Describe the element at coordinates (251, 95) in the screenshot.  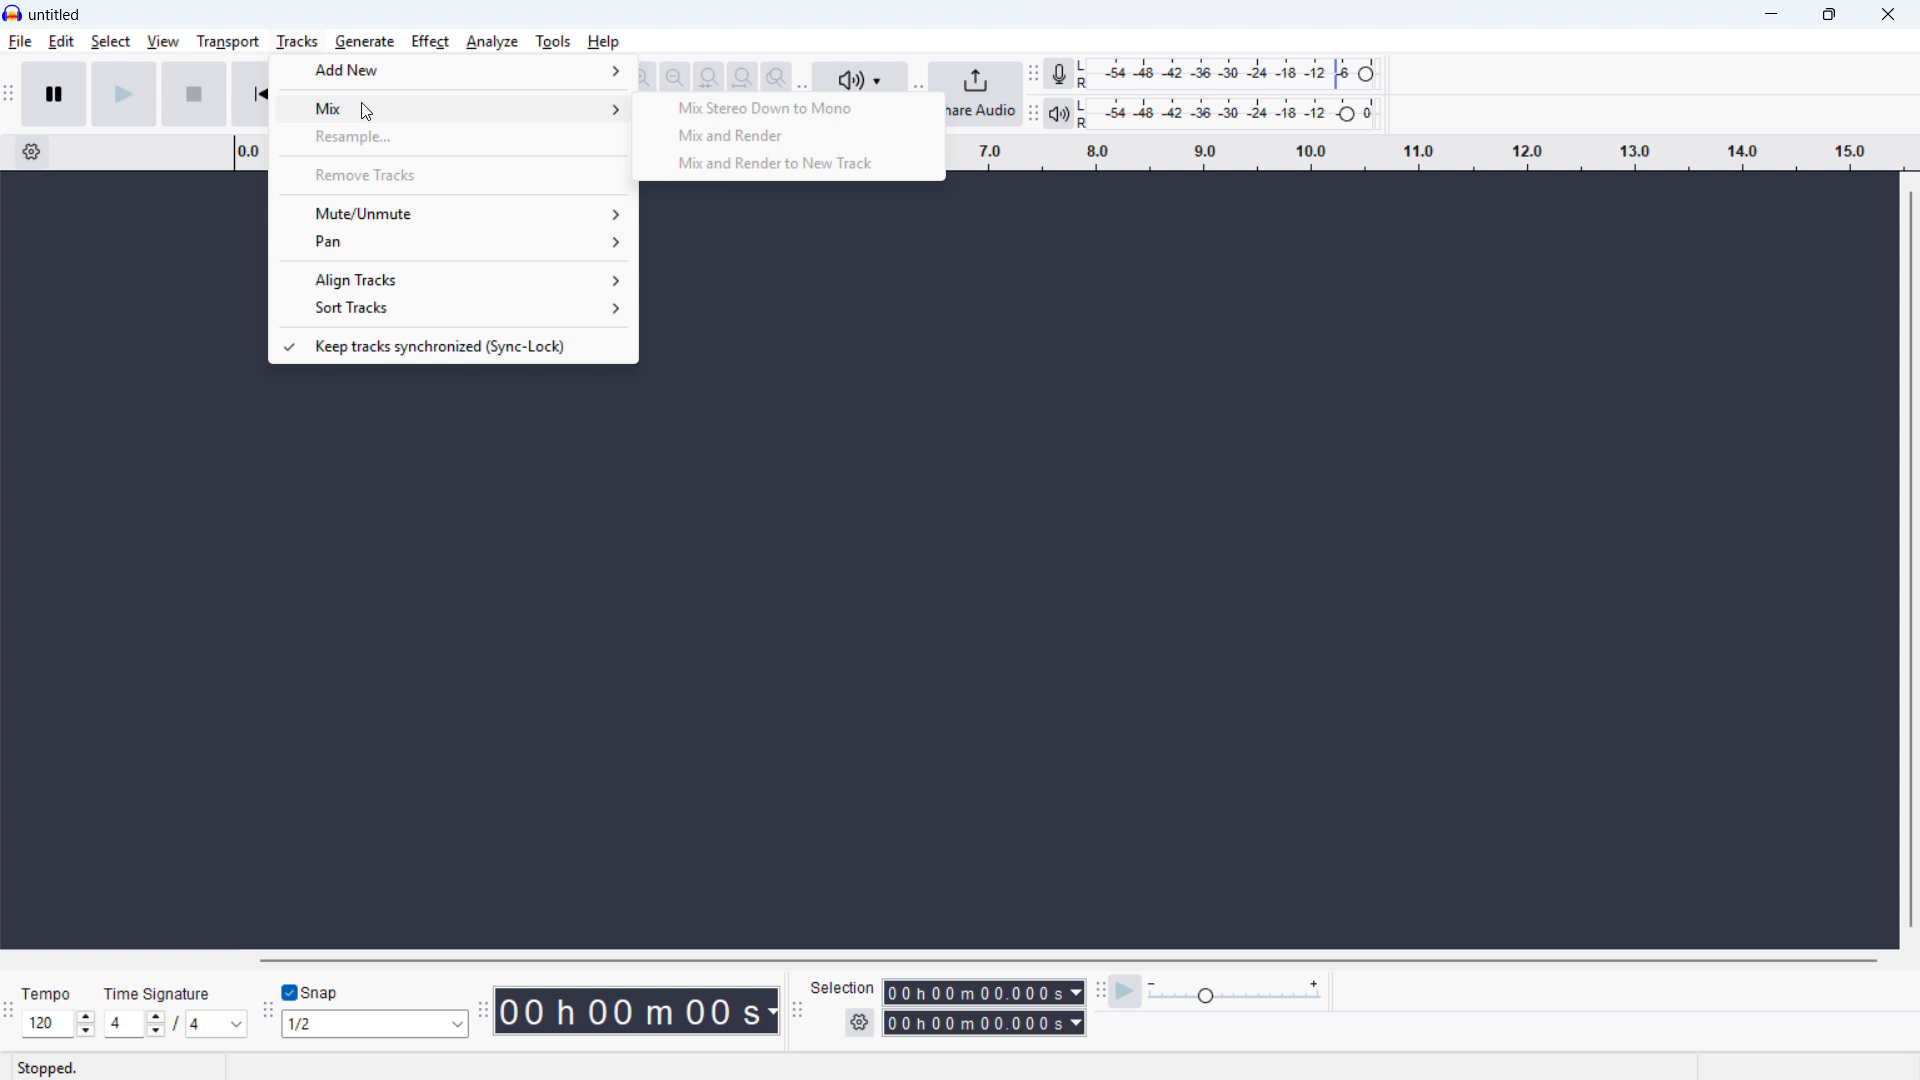
I see `Skip to beginning ` at that location.